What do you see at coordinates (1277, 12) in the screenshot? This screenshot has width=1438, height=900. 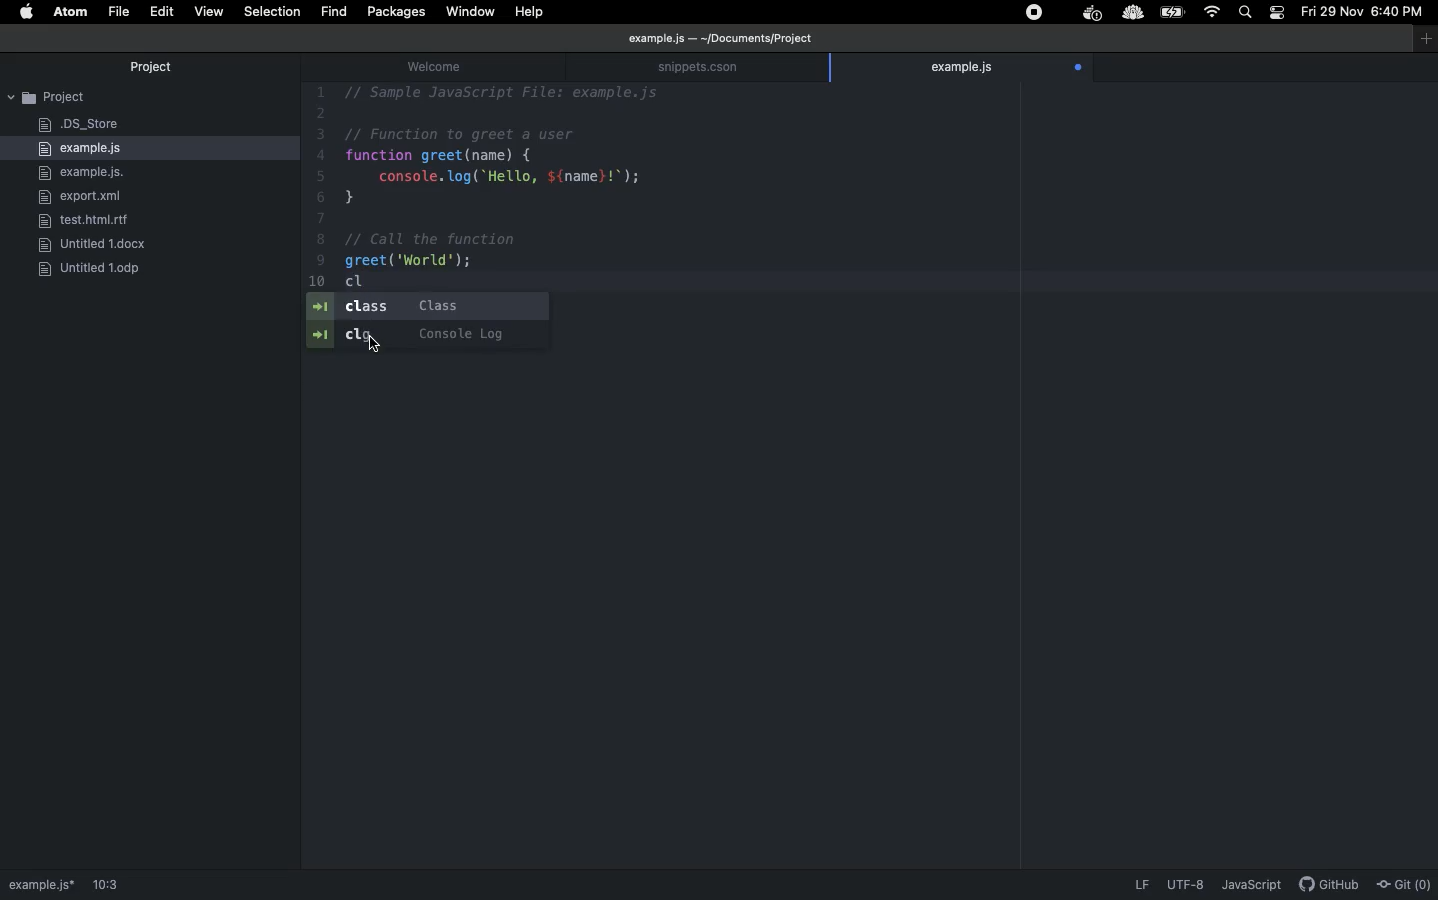 I see `Notification` at bounding box center [1277, 12].